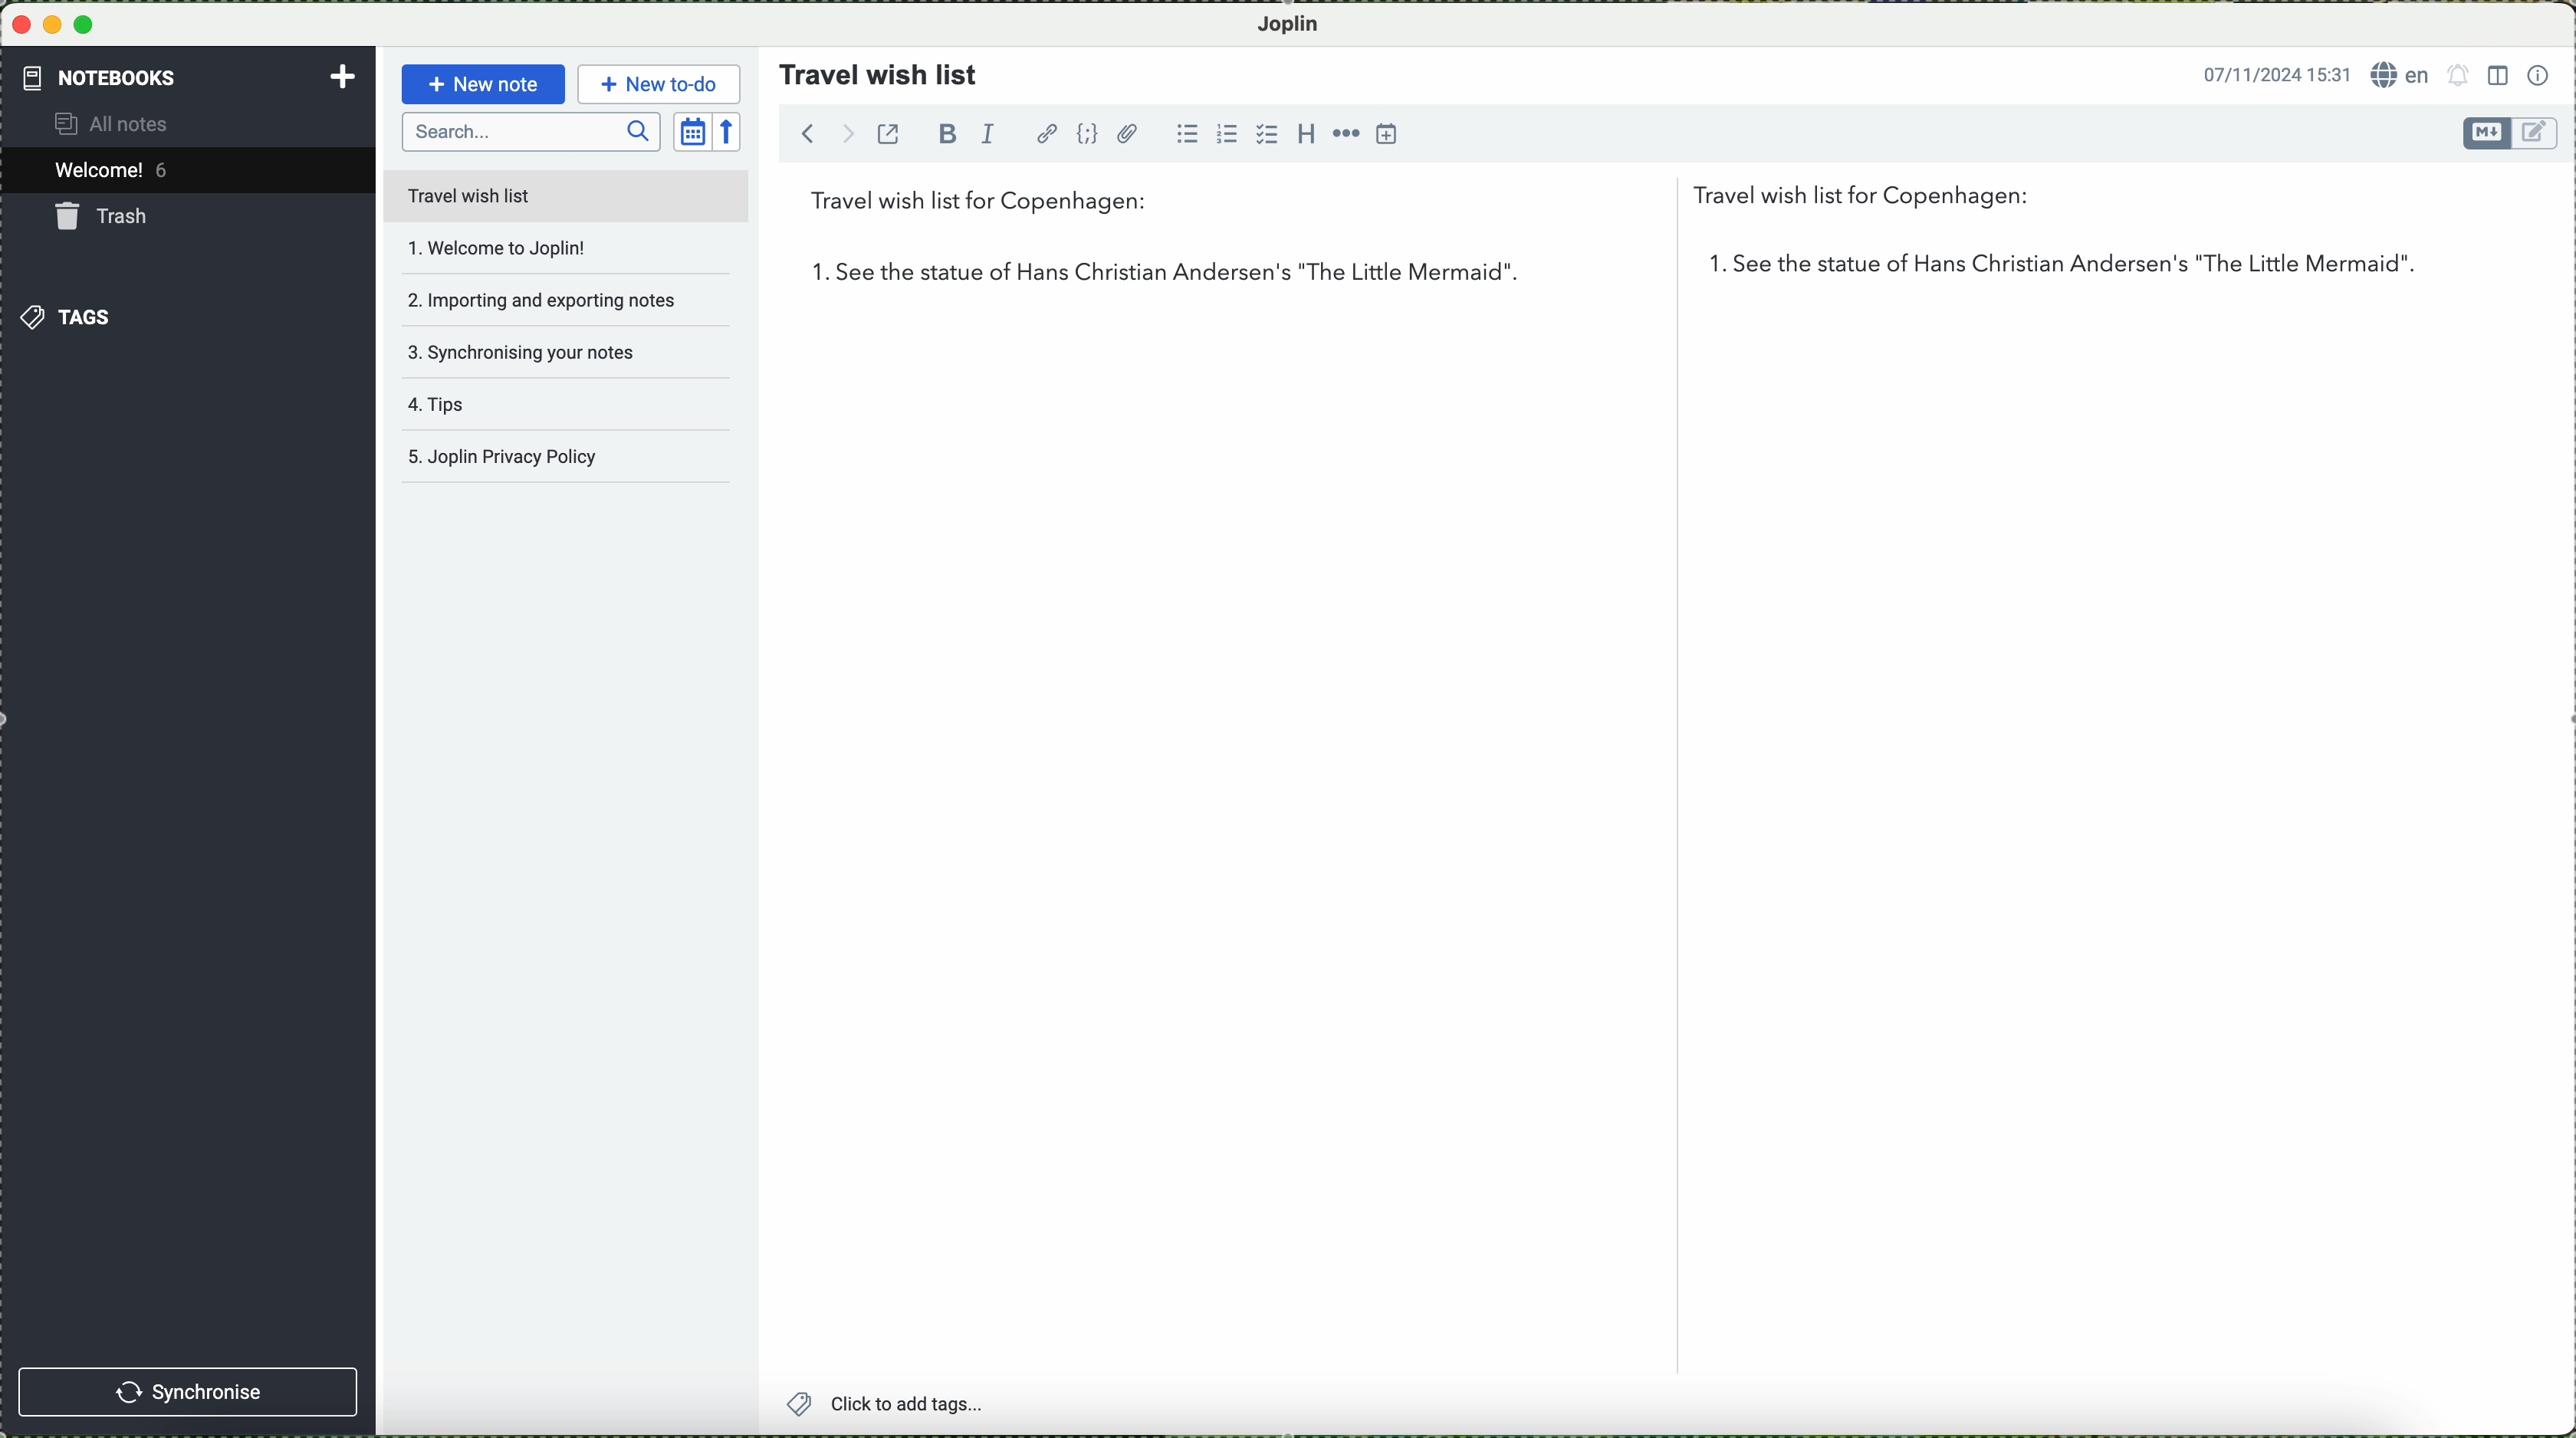 This screenshot has height=1438, width=2576. Describe the element at coordinates (541, 298) in the screenshot. I see `importing and exporting notes` at that location.